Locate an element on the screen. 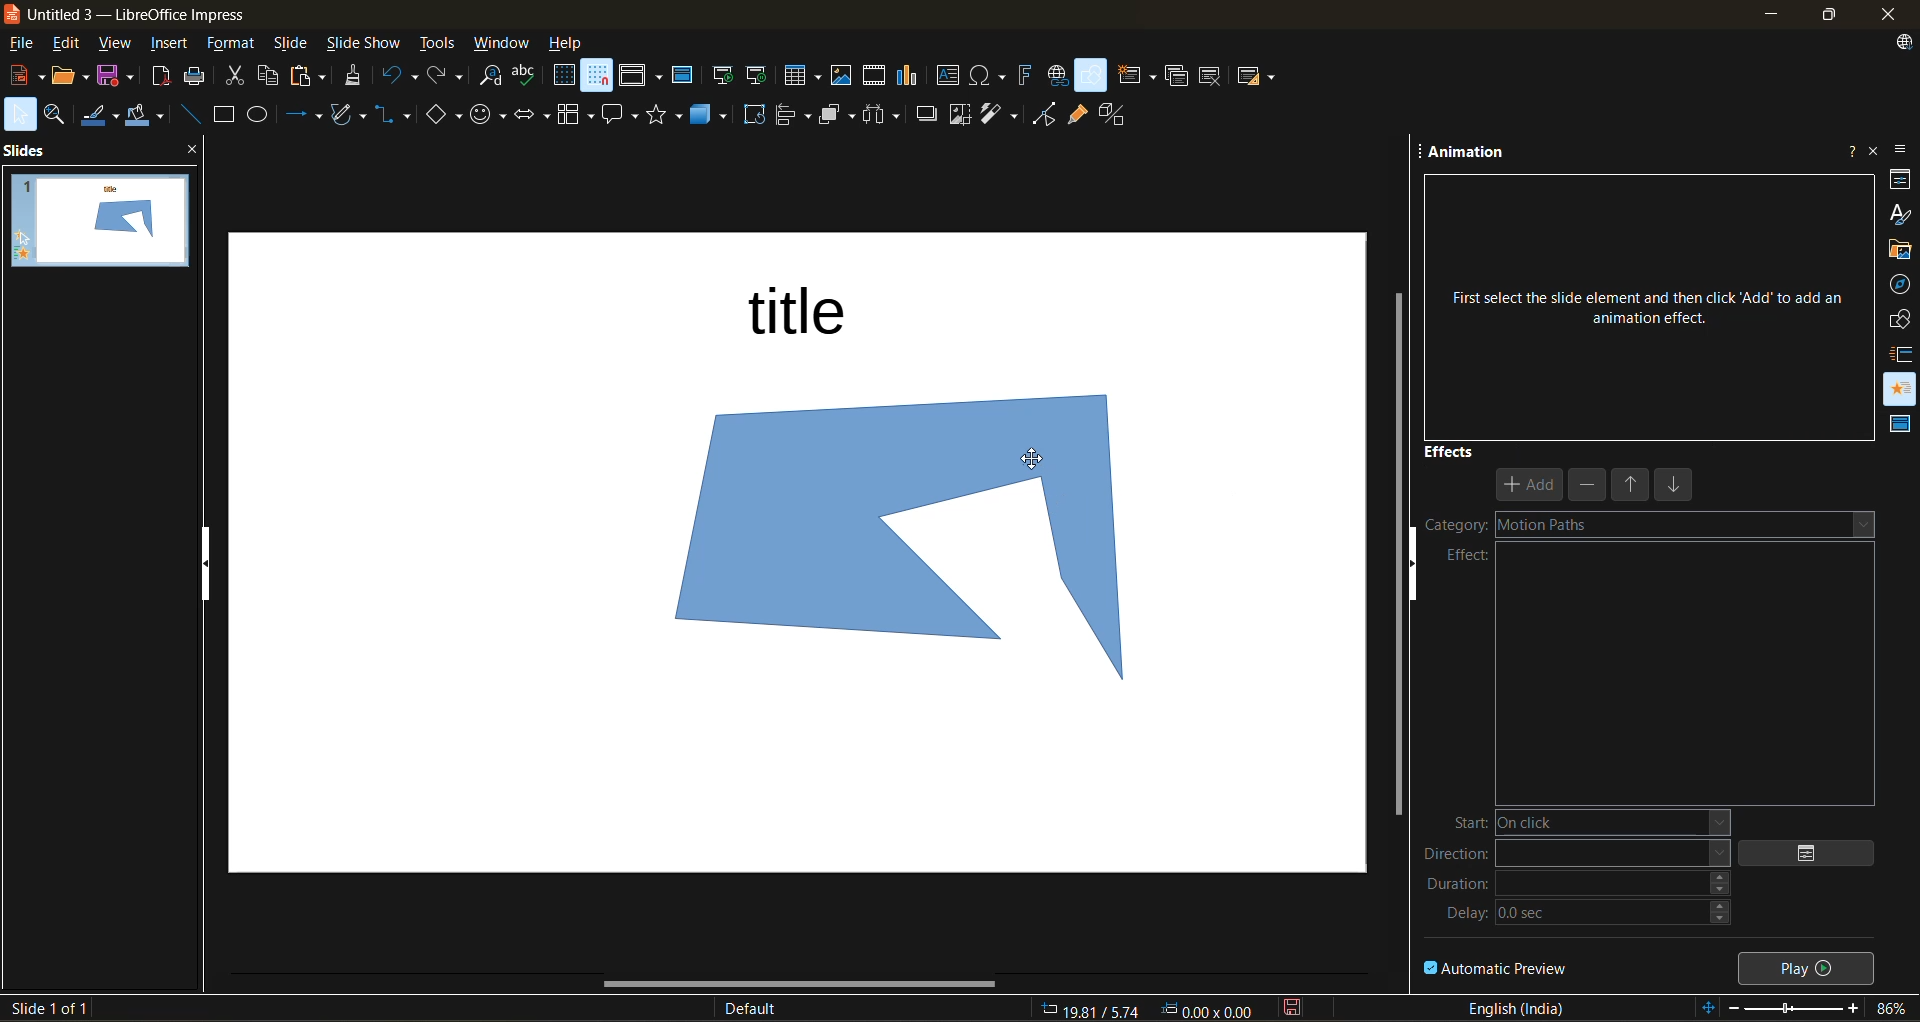  click to save is located at coordinates (1291, 1007).